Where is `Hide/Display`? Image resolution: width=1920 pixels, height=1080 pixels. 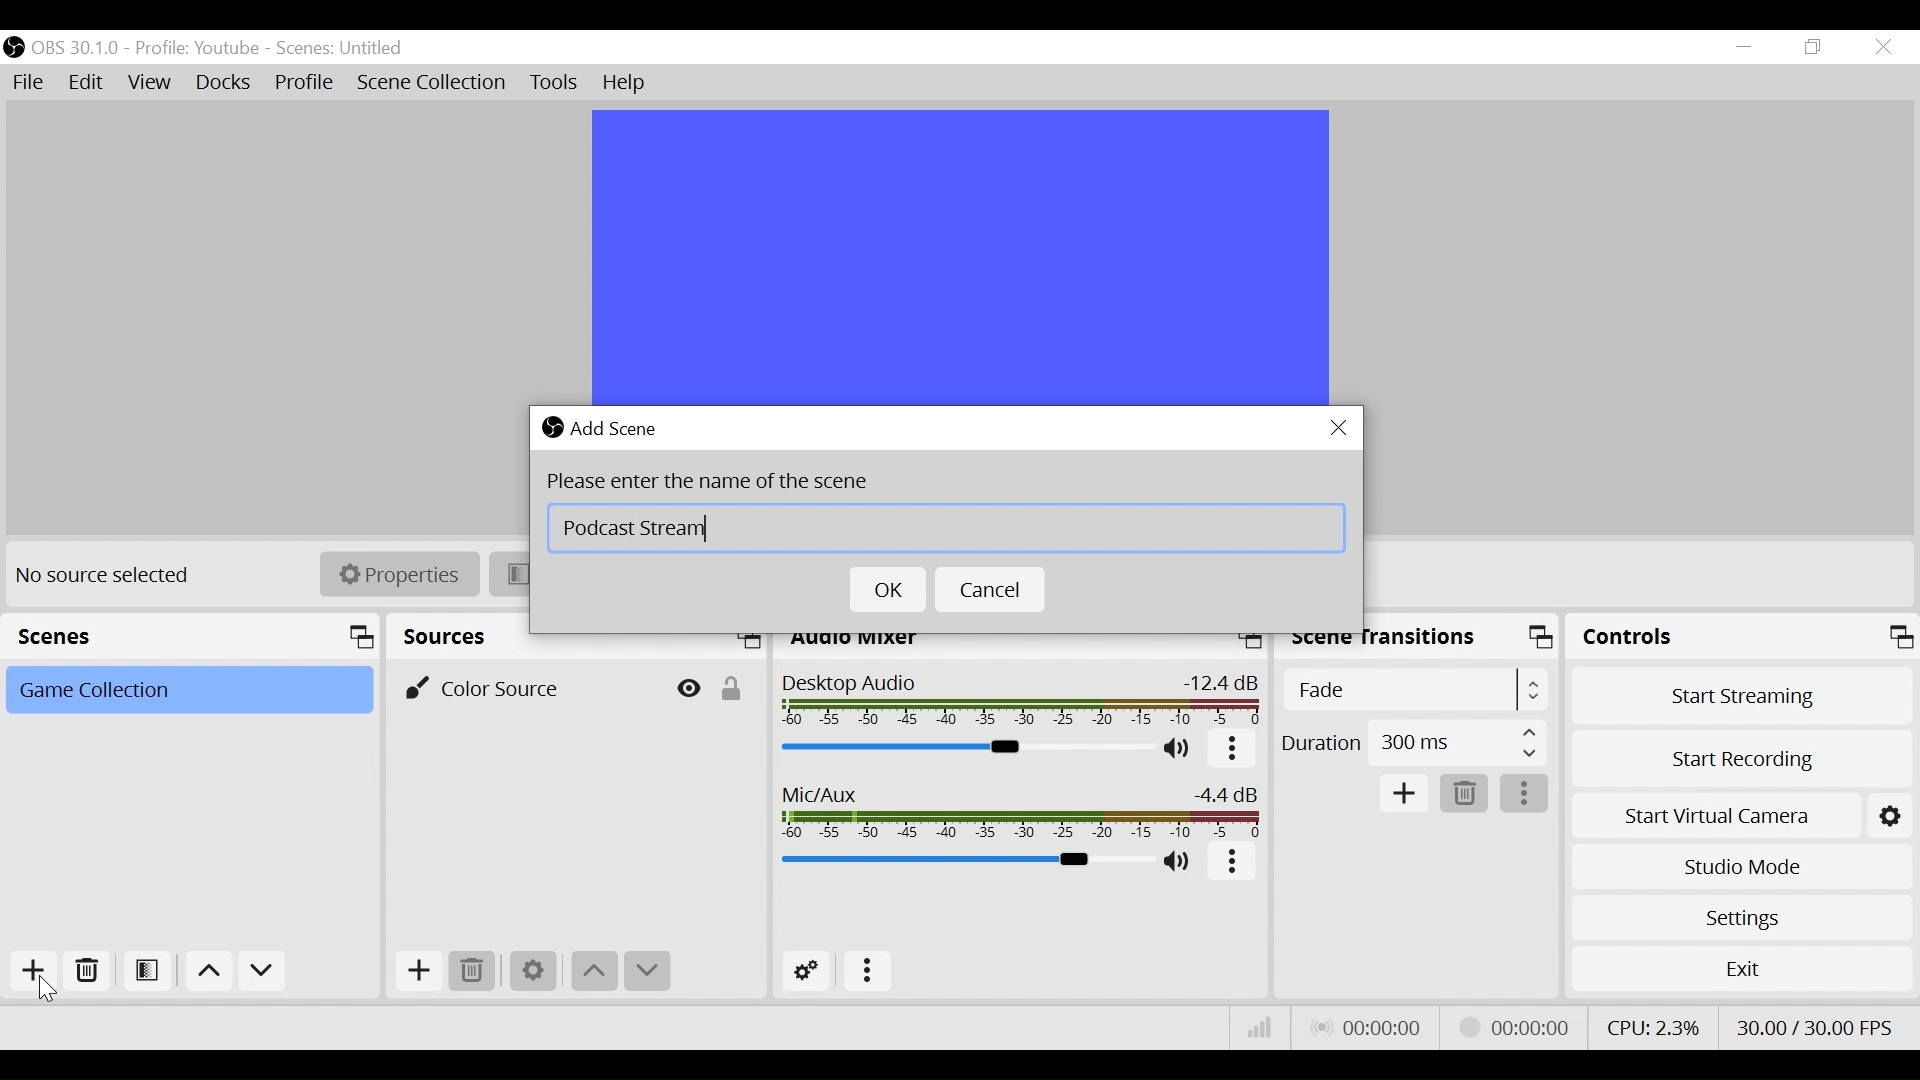
Hide/Display is located at coordinates (689, 688).